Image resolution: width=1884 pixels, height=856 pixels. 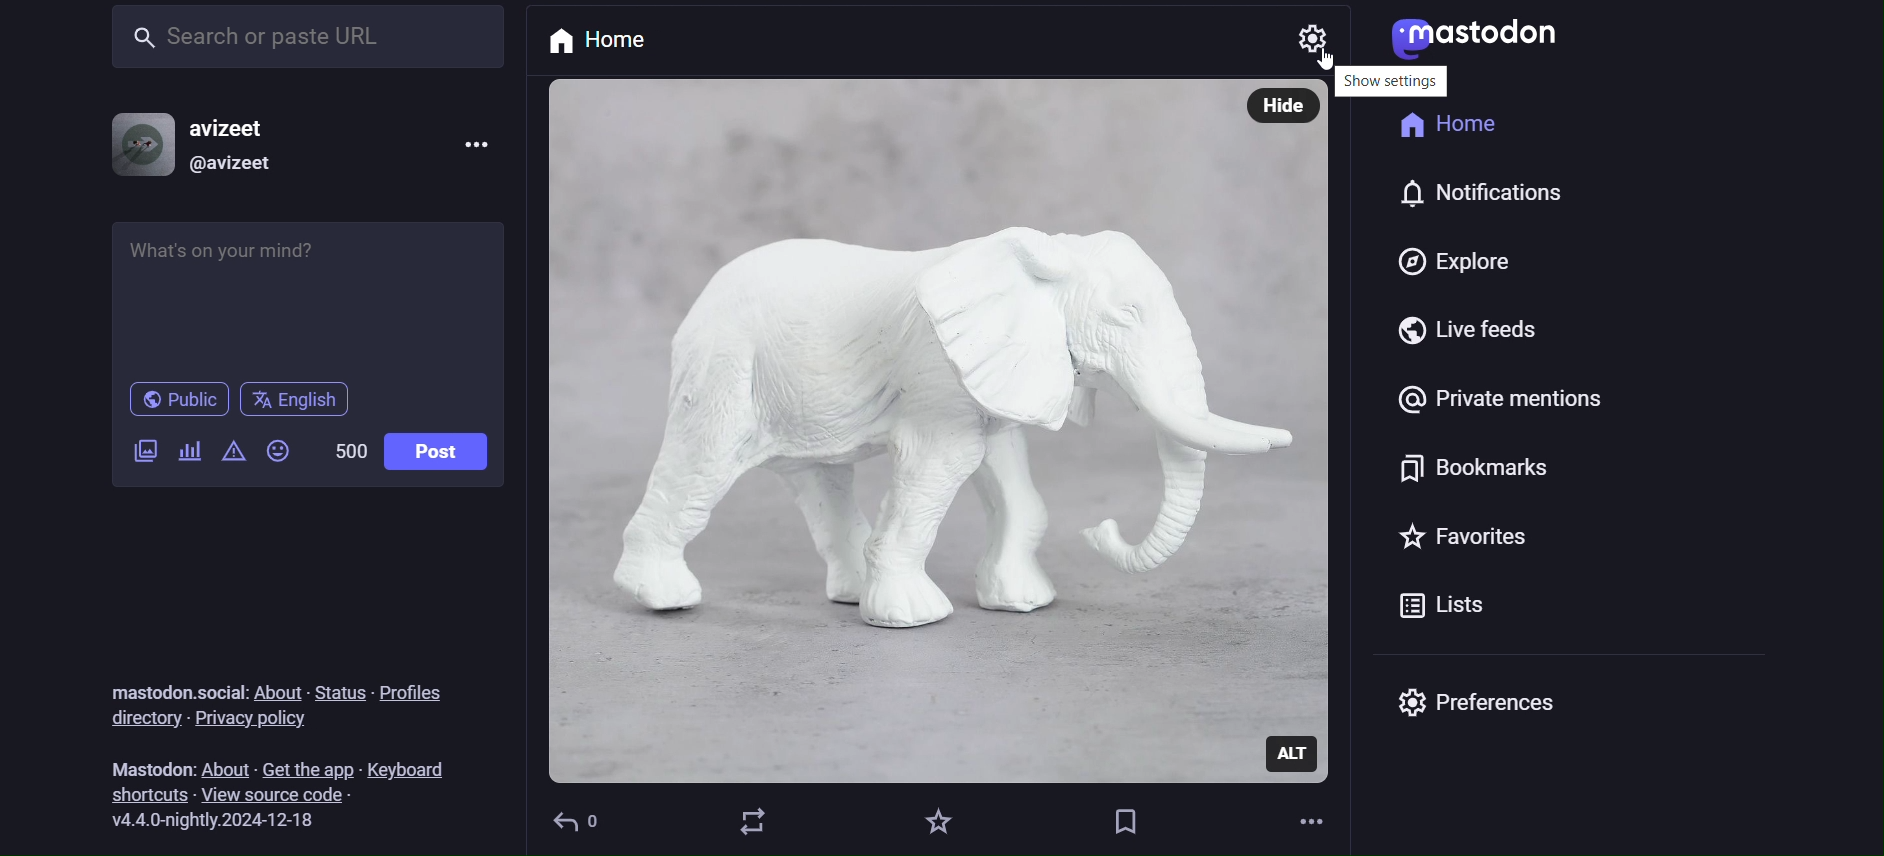 I want to click on View source code, so click(x=289, y=795).